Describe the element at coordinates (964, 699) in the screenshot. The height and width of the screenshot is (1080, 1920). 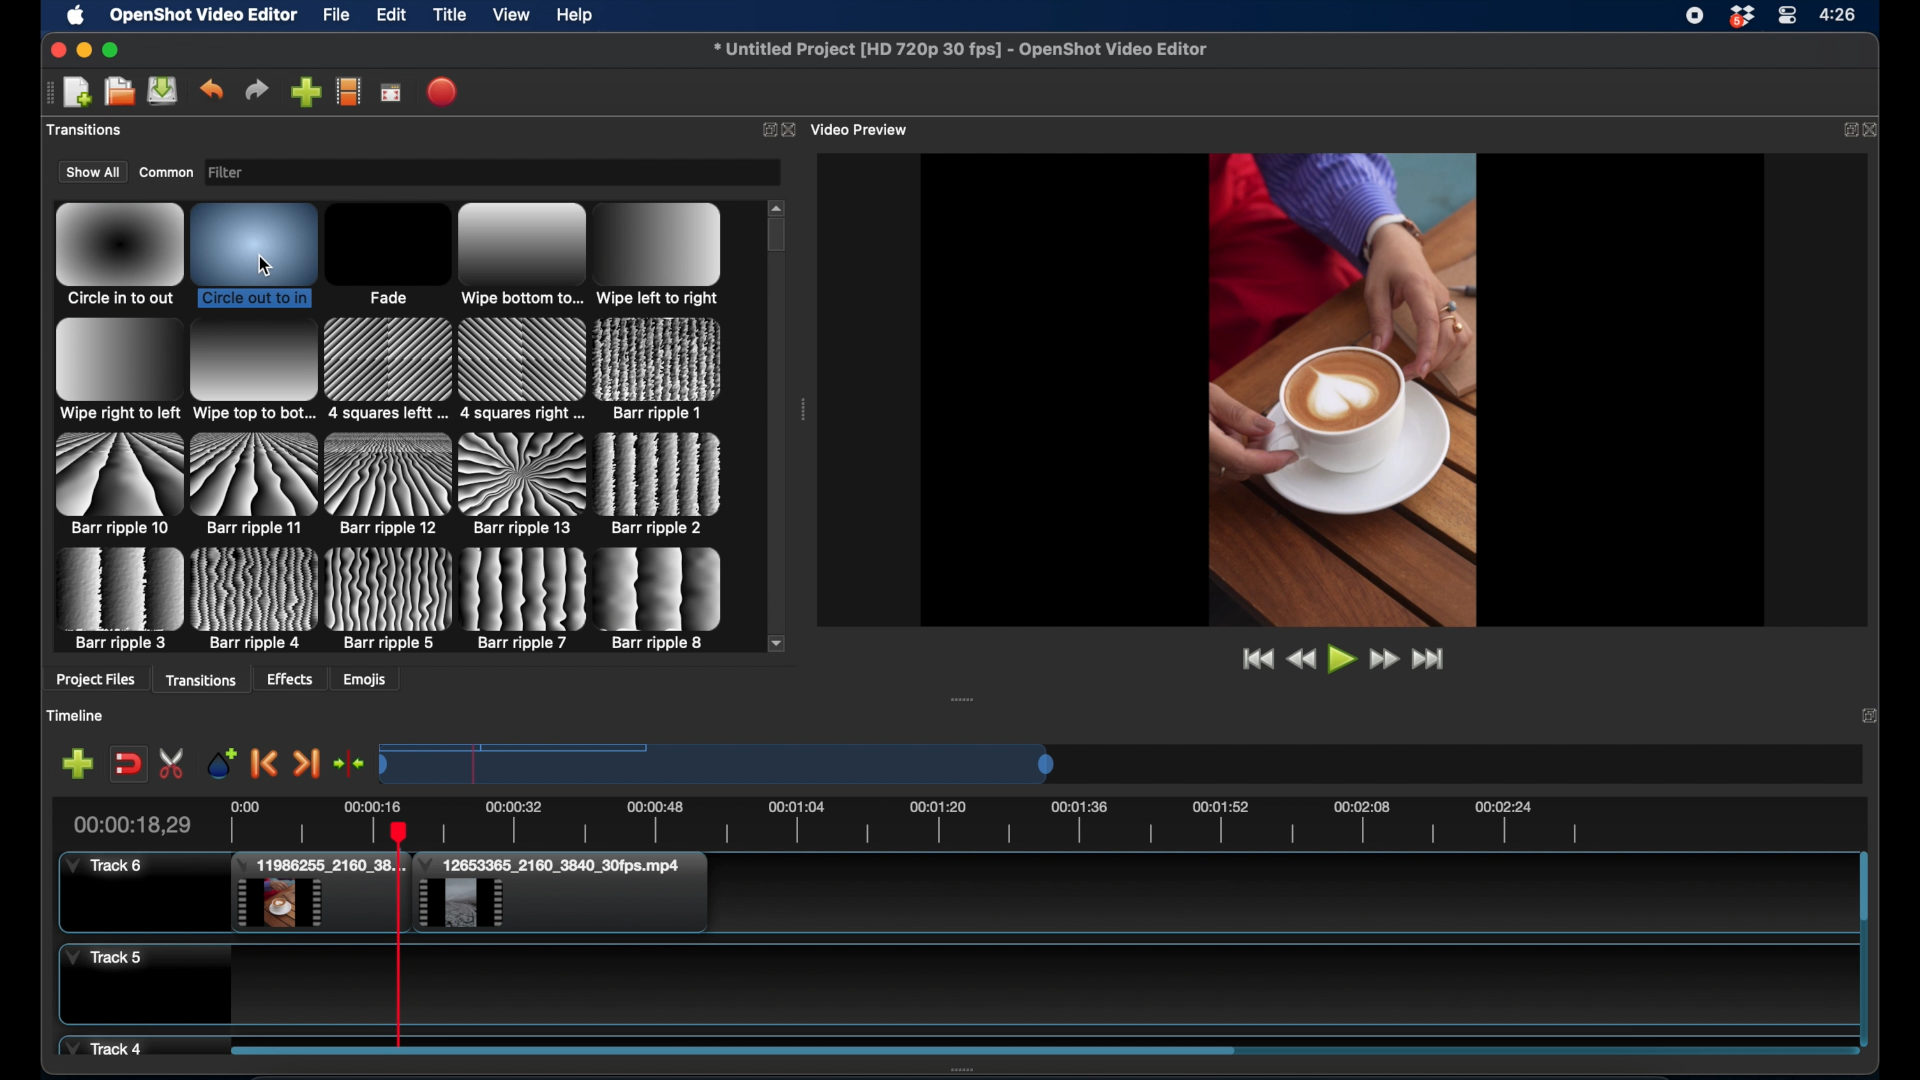
I see `drag handle` at that location.